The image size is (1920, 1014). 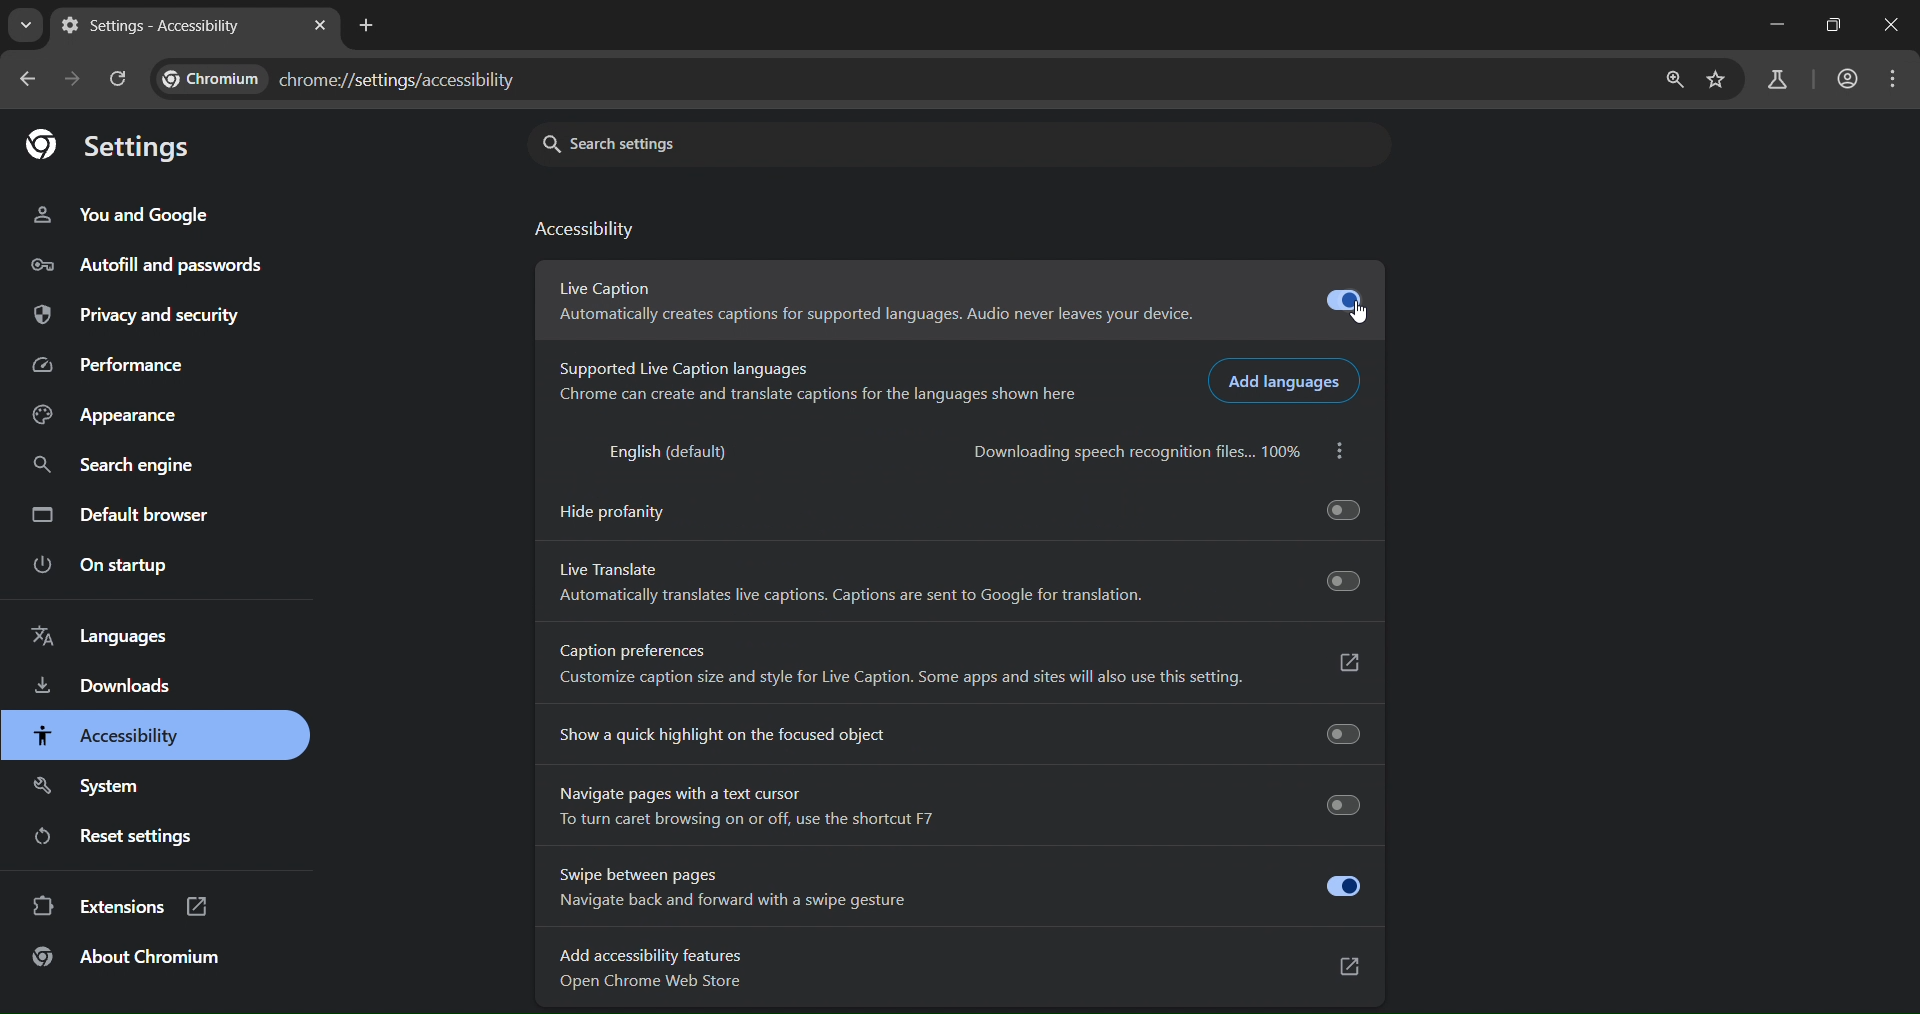 What do you see at coordinates (678, 453) in the screenshot?
I see `english(default)` at bounding box center [678, 453].